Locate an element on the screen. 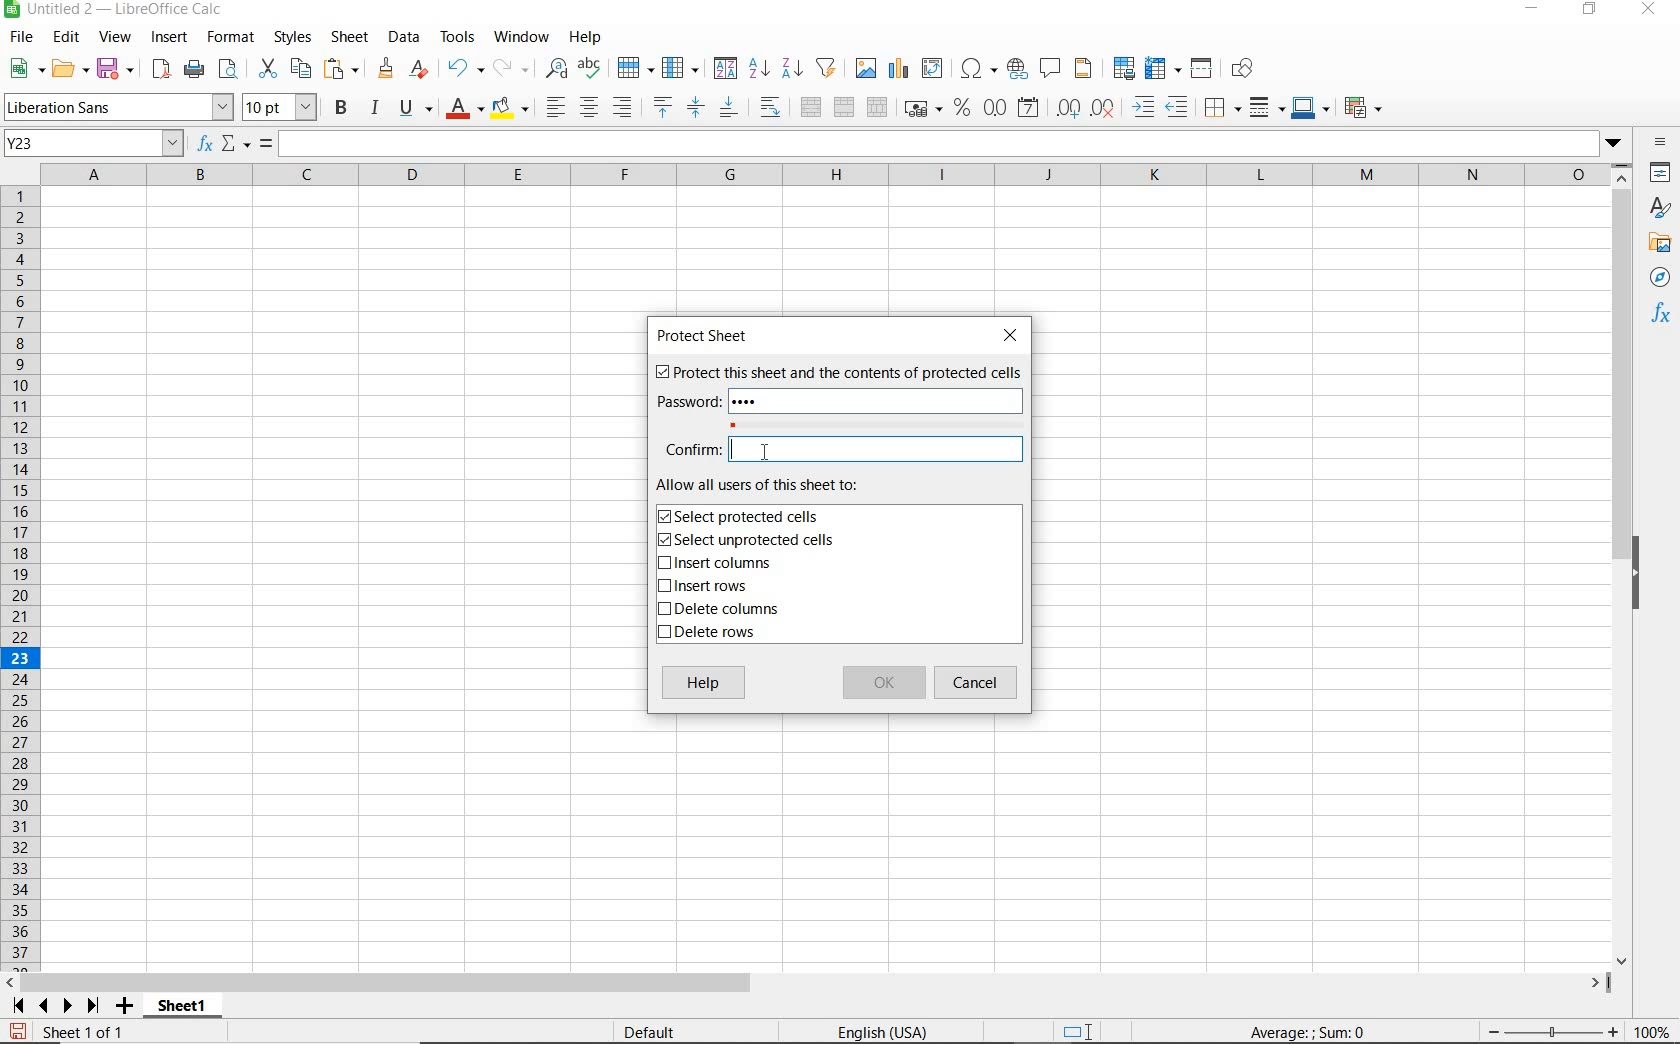 The height and width of the screenshot is (1044, 1680). TOOLS is located at coordinates (456, 37).